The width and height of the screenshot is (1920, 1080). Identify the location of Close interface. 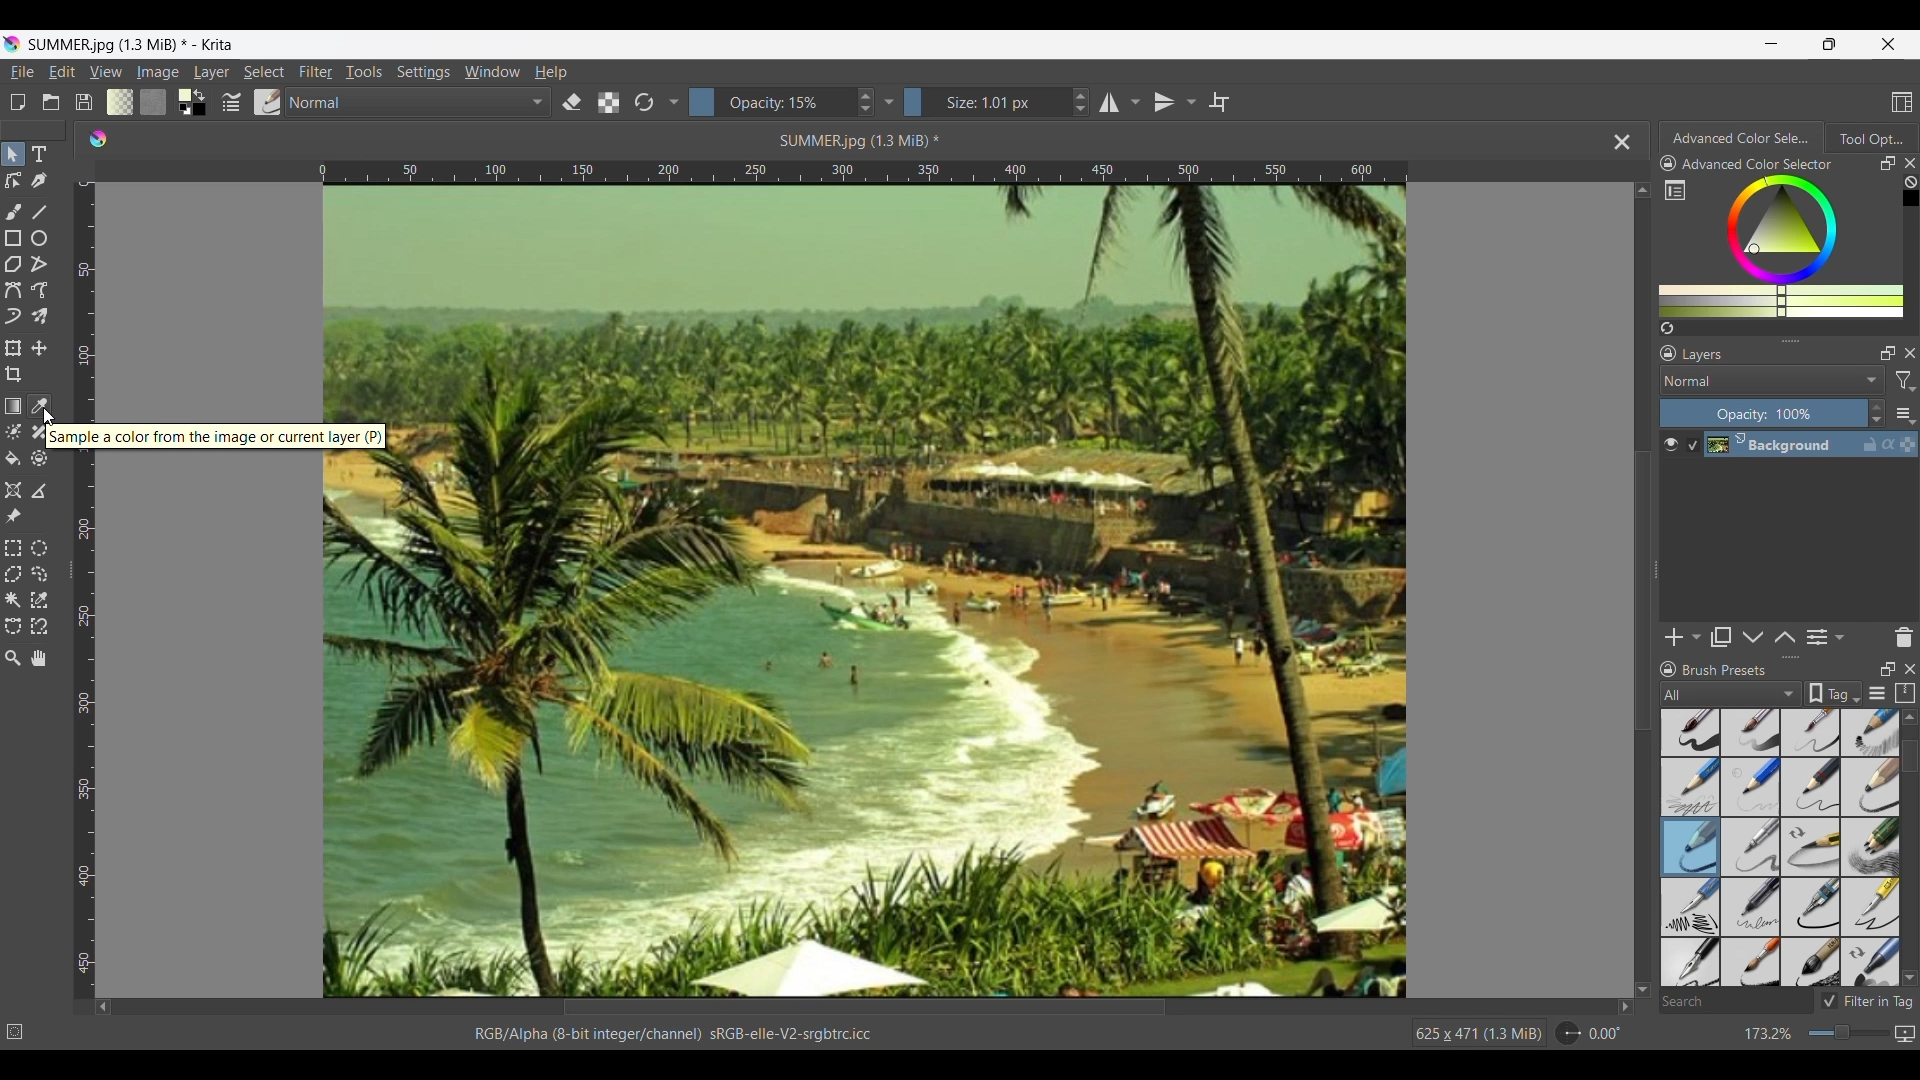
(1888, 44).